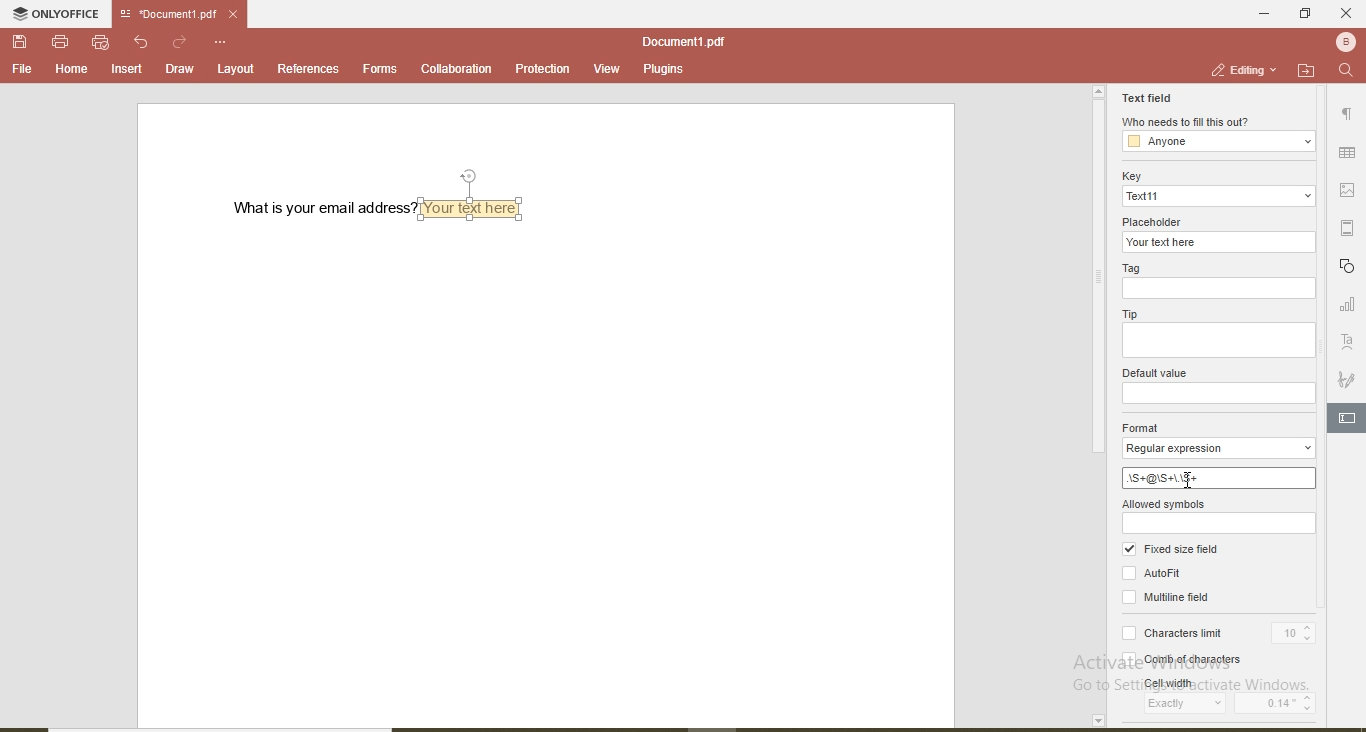 This screenshot has width=1366, height=732. What do you see at coordinates (1287, 702) in the screenshot?
I see `0.14` at bounding box center [1287, 702].